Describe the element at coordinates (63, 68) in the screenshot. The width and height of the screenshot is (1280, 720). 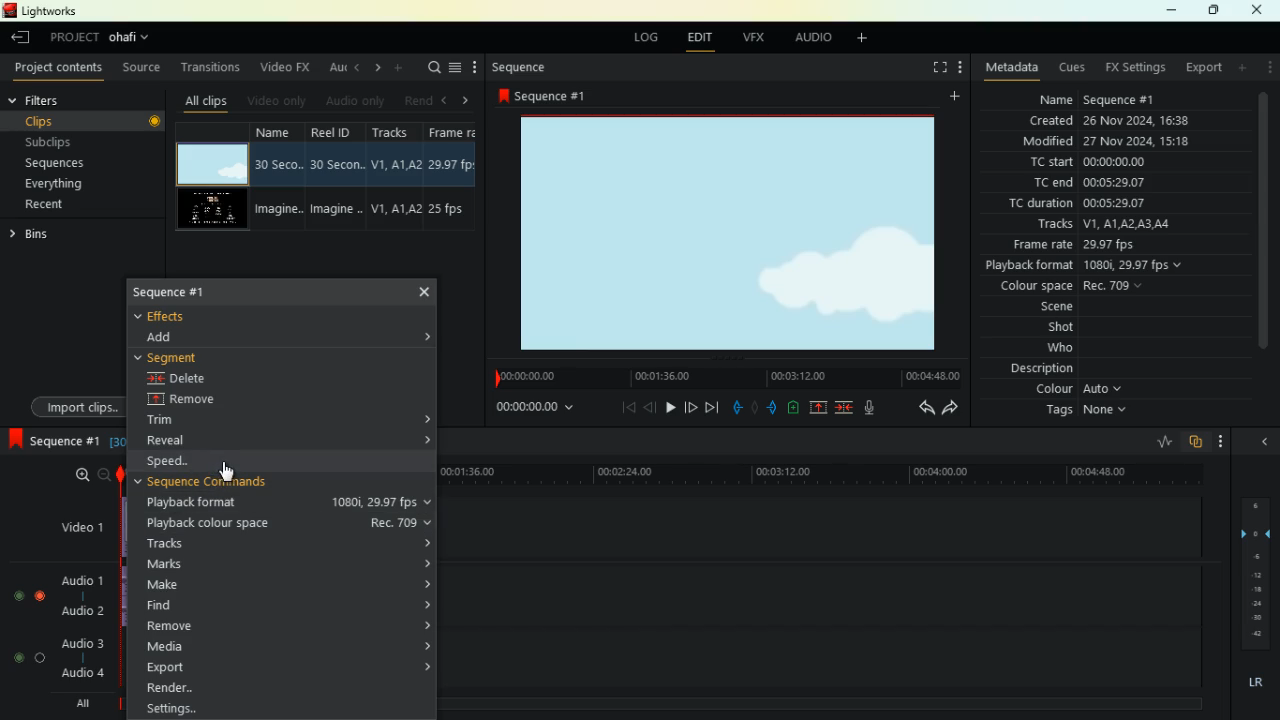
I see `project contents` at that location.